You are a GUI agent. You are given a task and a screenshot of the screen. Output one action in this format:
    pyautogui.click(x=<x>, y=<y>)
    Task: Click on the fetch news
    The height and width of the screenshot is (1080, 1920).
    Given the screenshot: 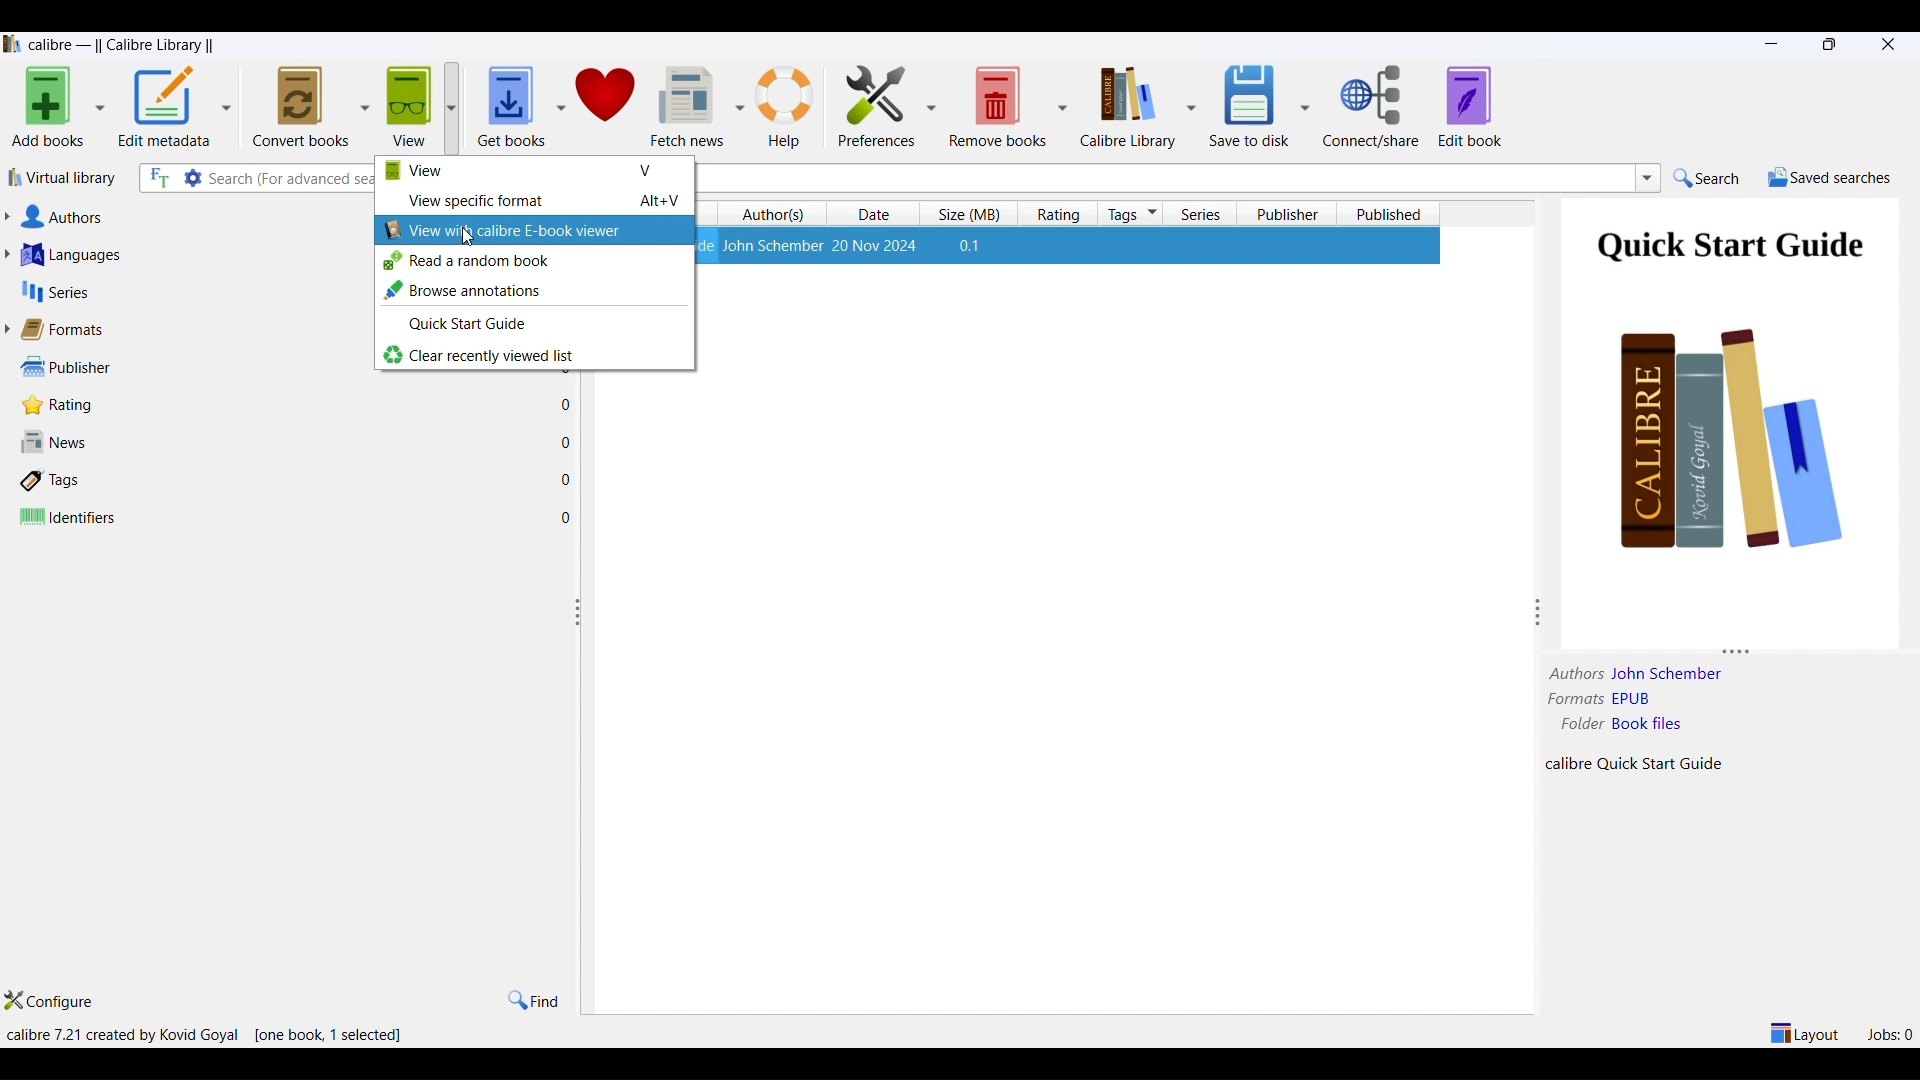 What is the action you would take?
    pyautogui.click(x=686, y=104)
    